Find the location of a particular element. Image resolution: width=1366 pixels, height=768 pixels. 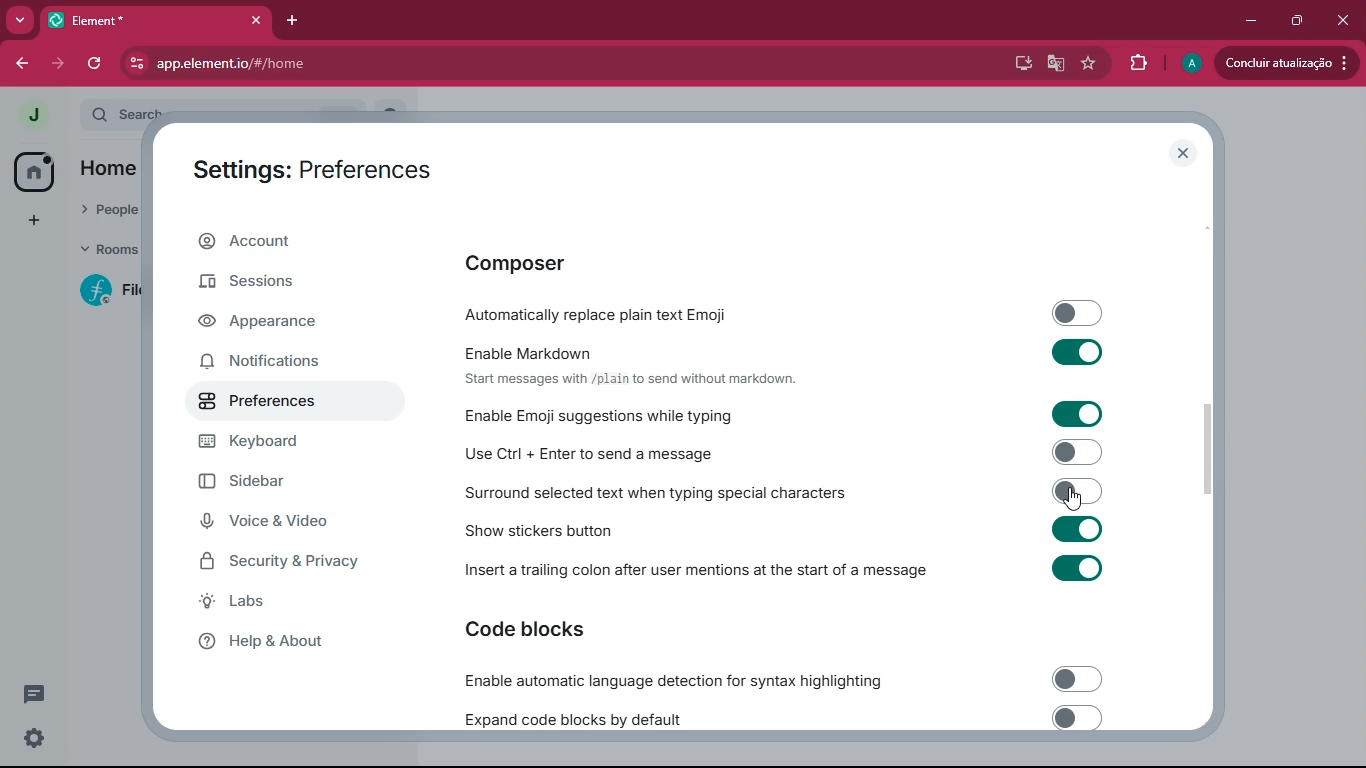

labs is located at coordinates (279, 606).